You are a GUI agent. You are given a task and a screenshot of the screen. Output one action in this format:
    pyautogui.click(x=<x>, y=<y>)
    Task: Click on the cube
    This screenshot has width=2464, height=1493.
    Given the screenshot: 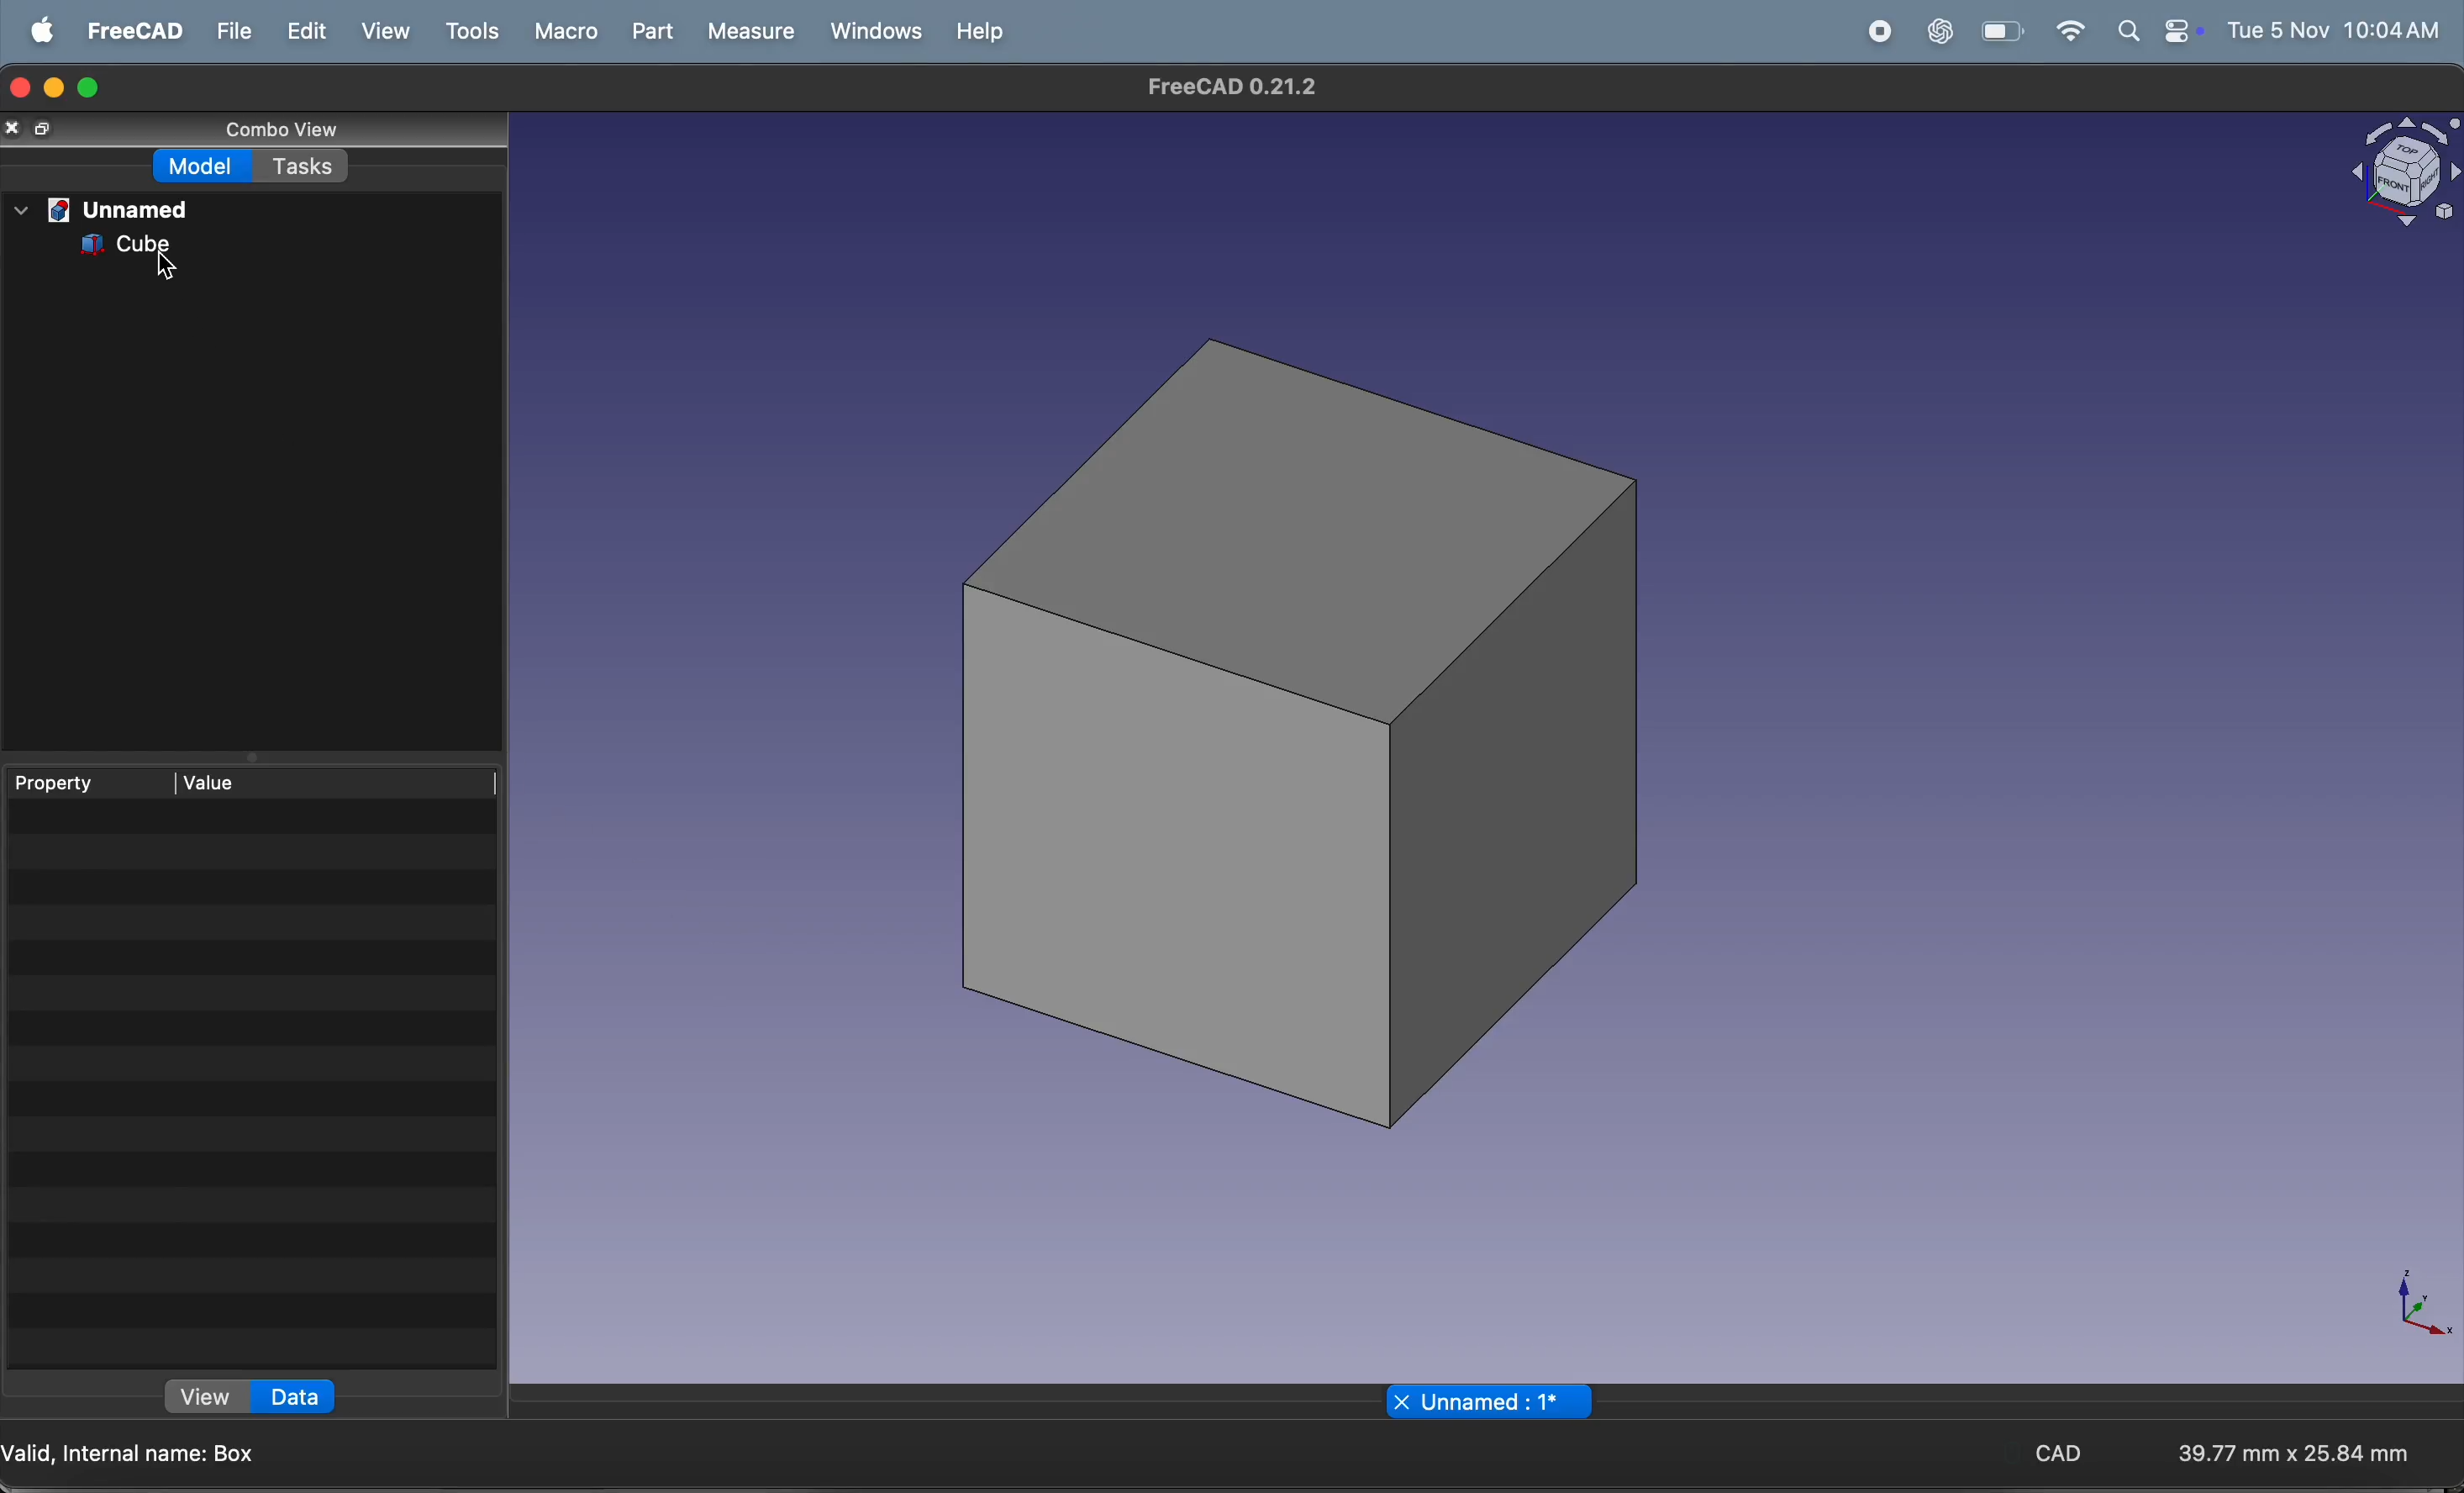 What is the action you would take?
    pyautogui.click(x=141, y=241)
    